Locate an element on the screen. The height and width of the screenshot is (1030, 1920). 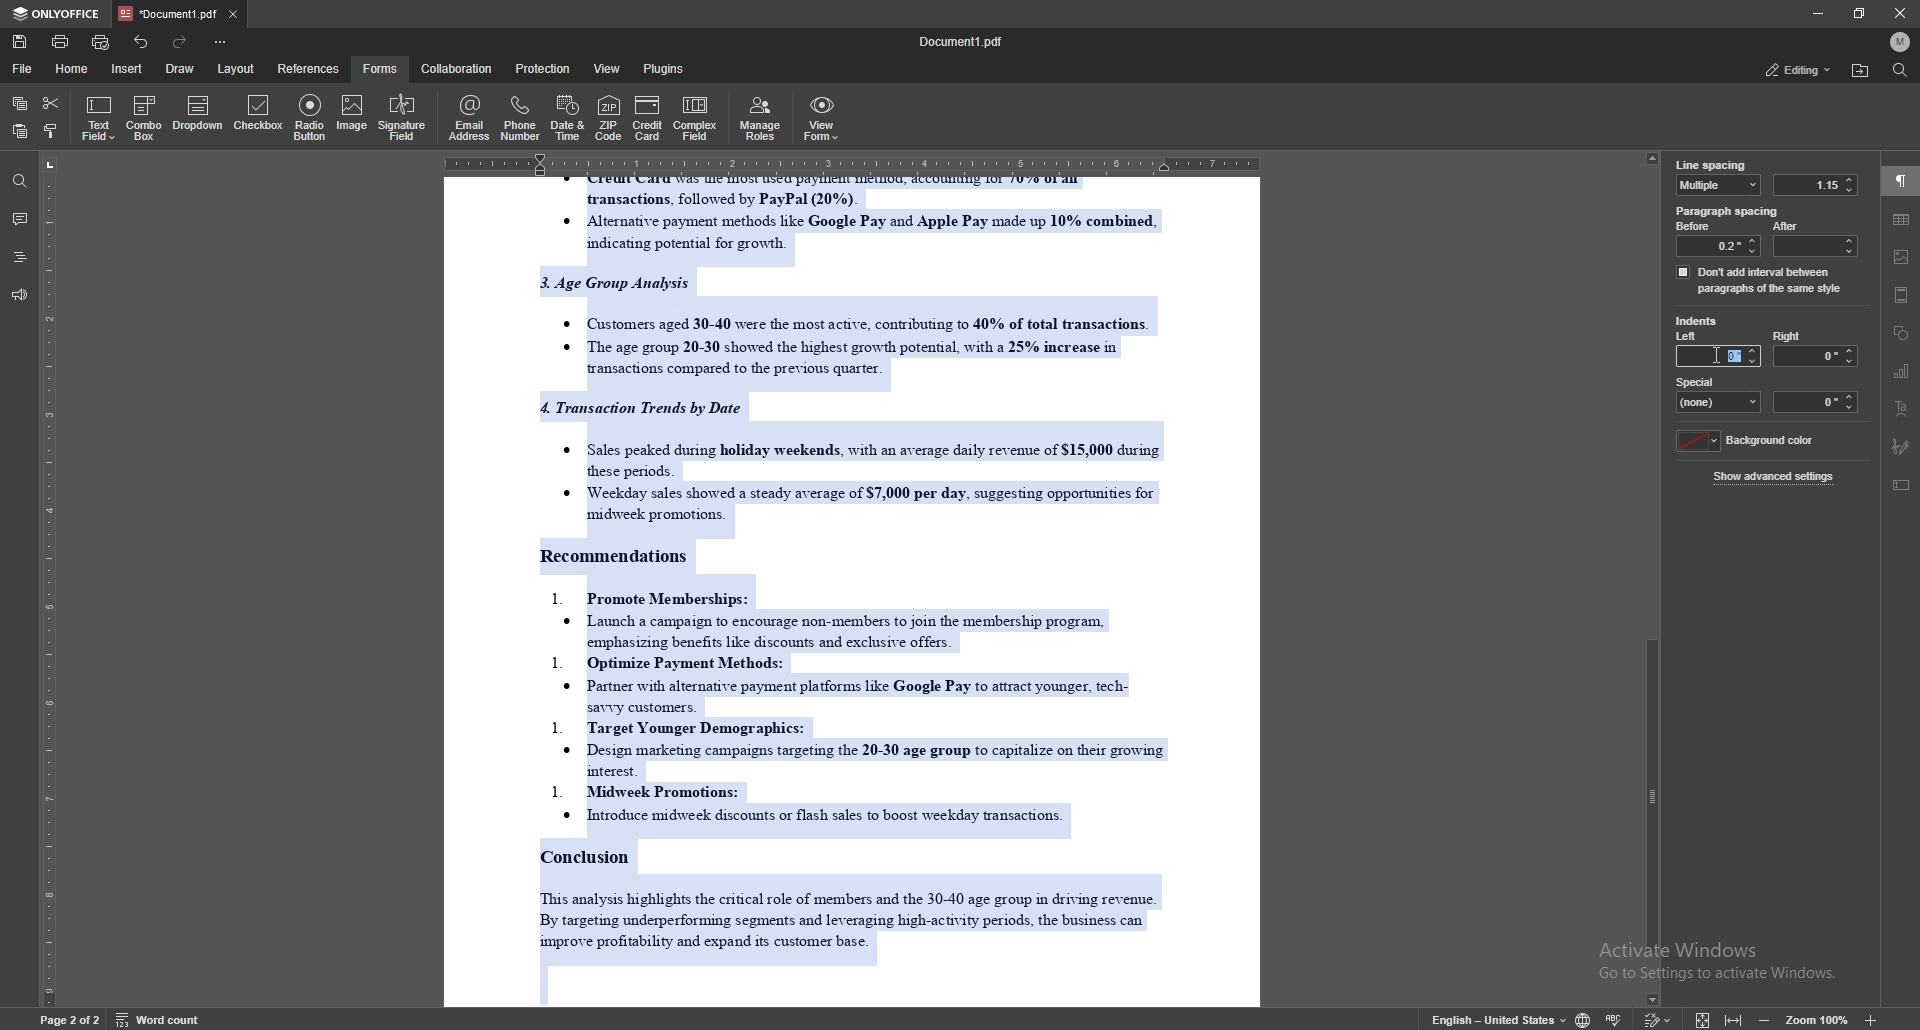
track change is located at coordinates (1658, 1017).